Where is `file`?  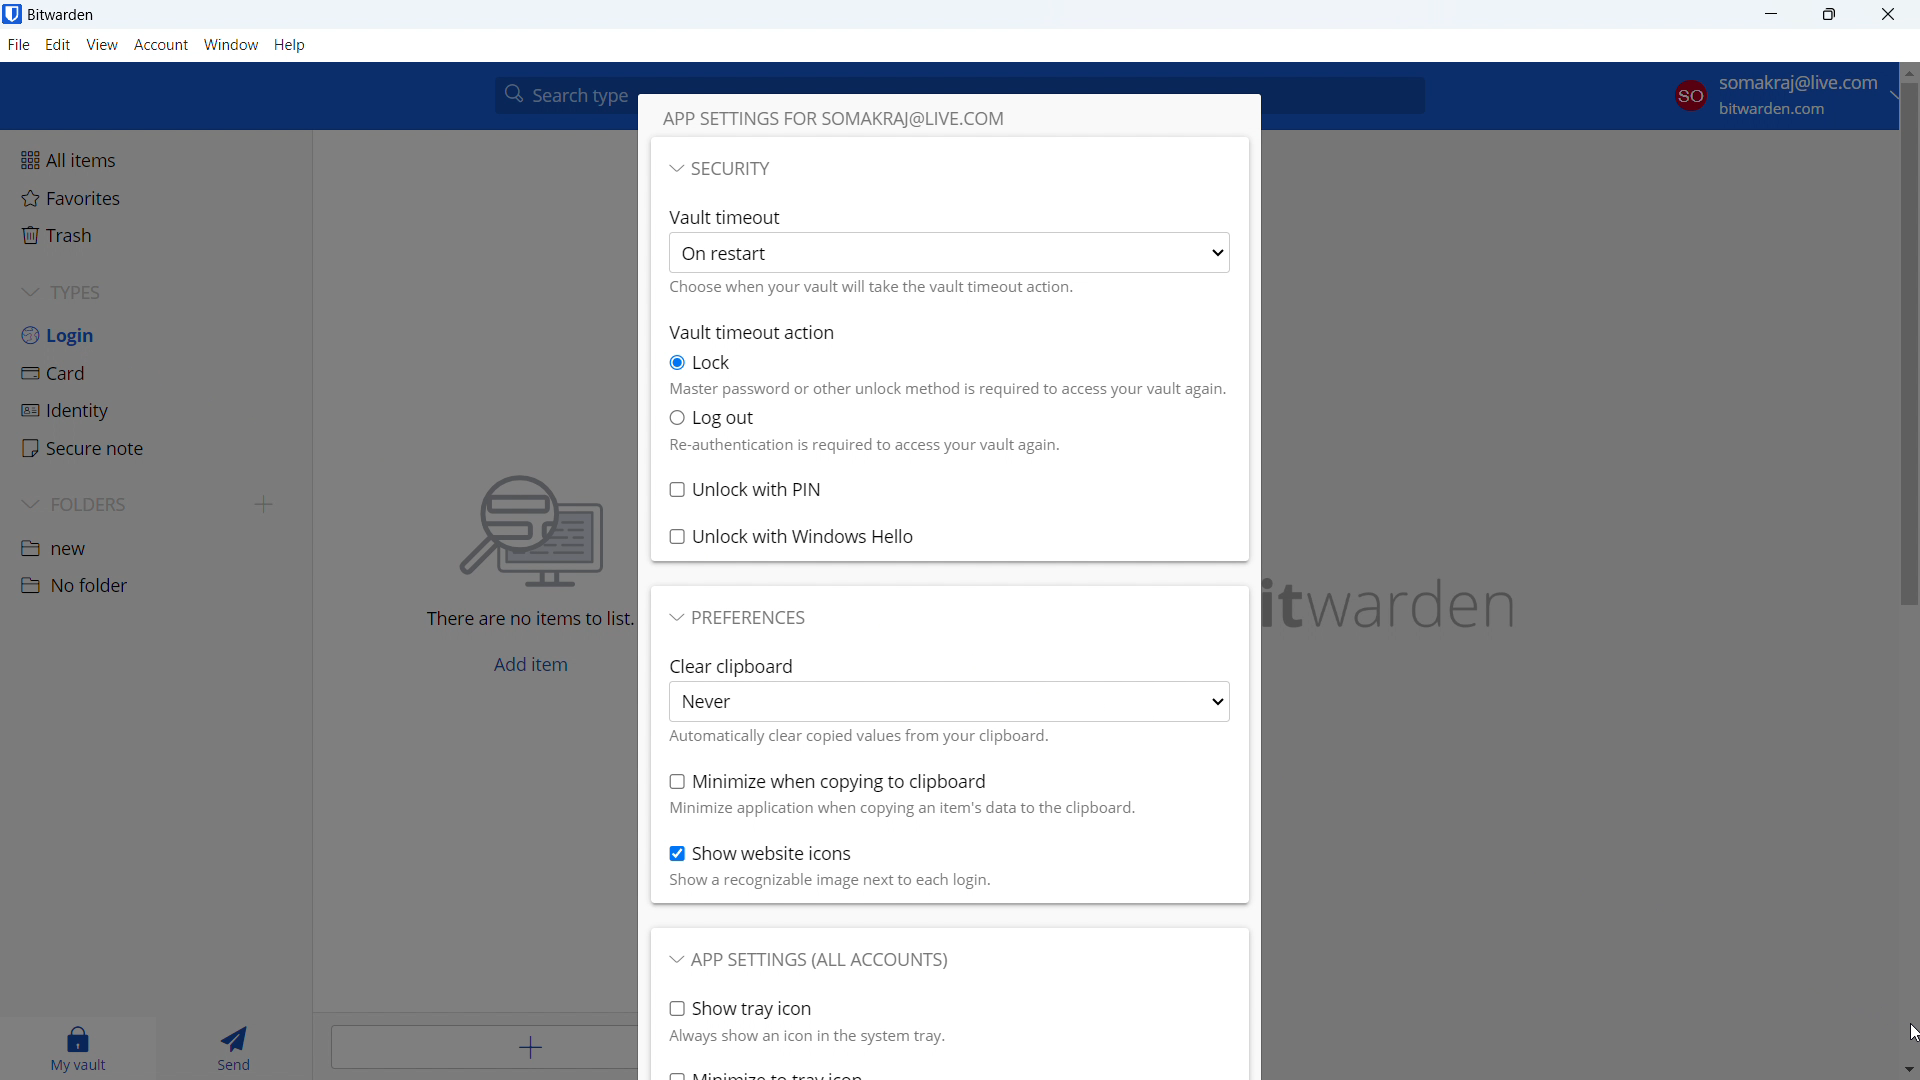 file is located at coordinates (19, 45).